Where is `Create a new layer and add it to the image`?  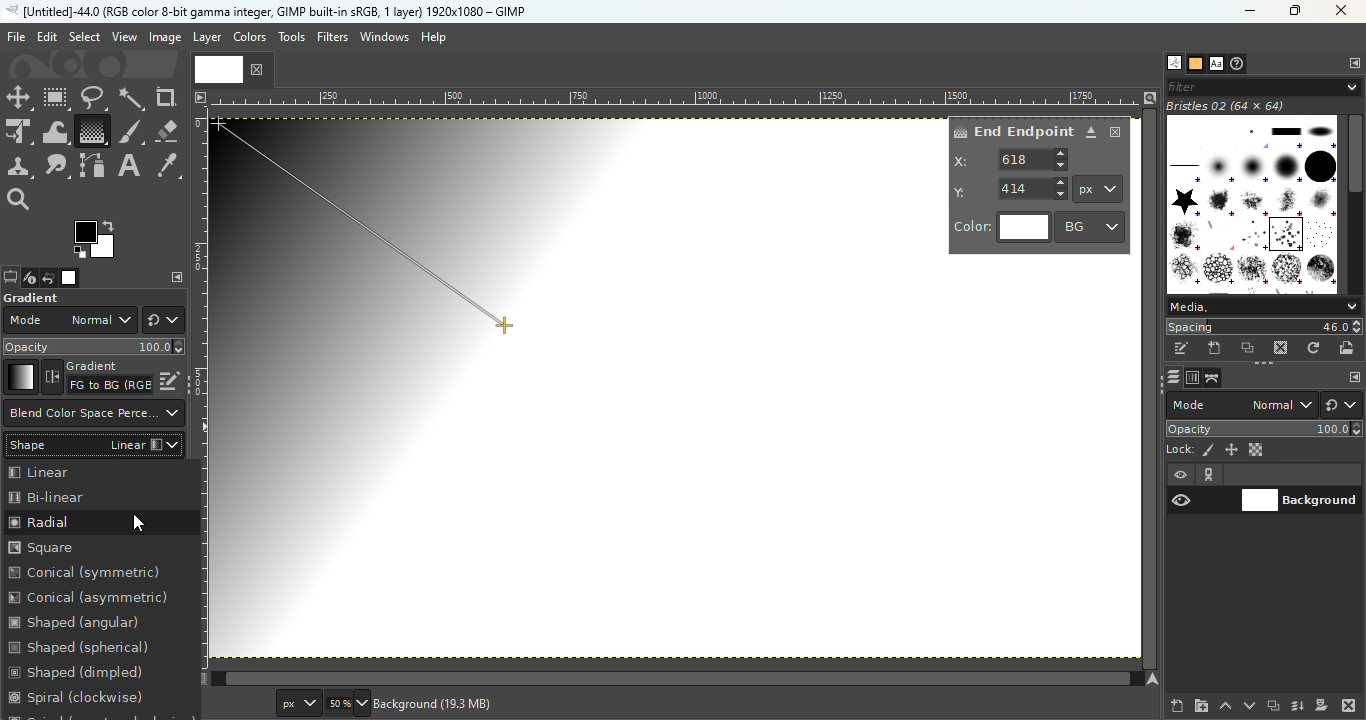
Create a new layer and add it to the image is located at coordinates (1178, 706).